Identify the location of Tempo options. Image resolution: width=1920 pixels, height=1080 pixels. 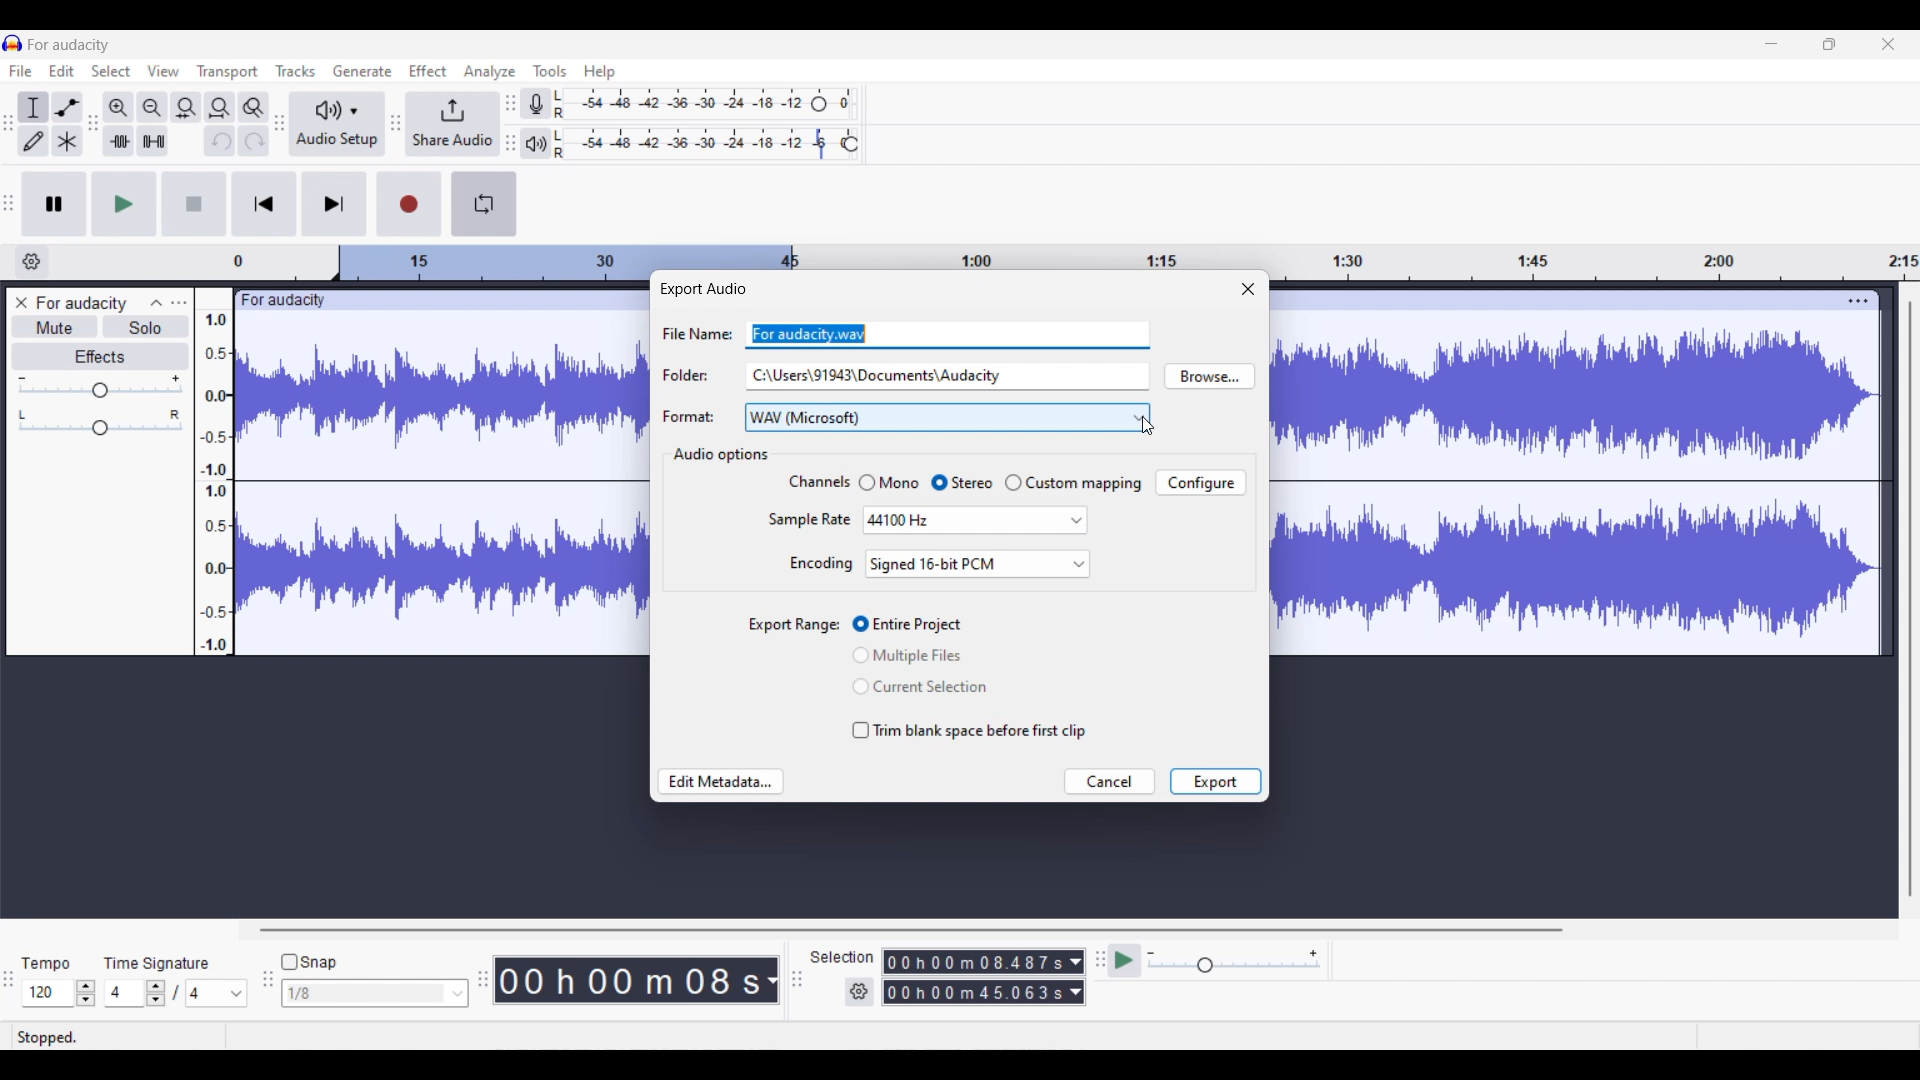
(45, 993).